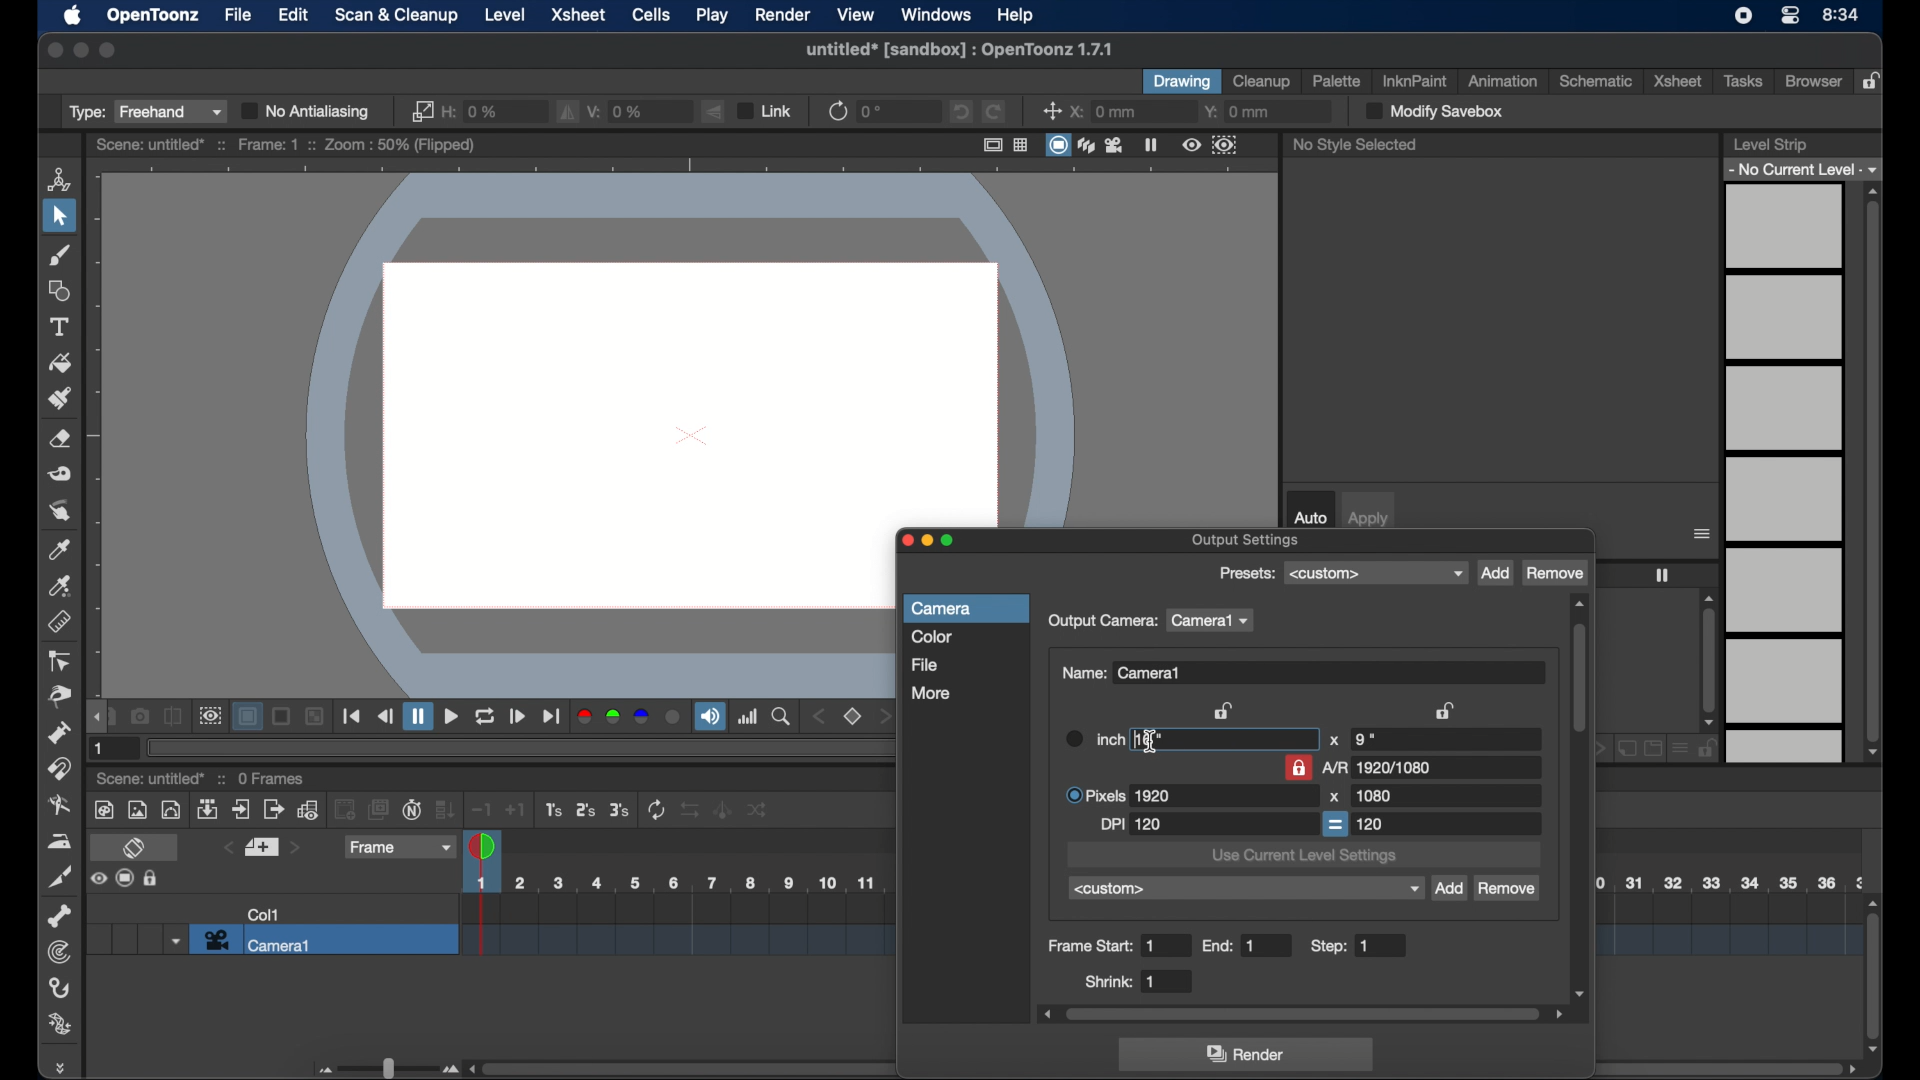  I want to click on xsheet, so click(578, 14).